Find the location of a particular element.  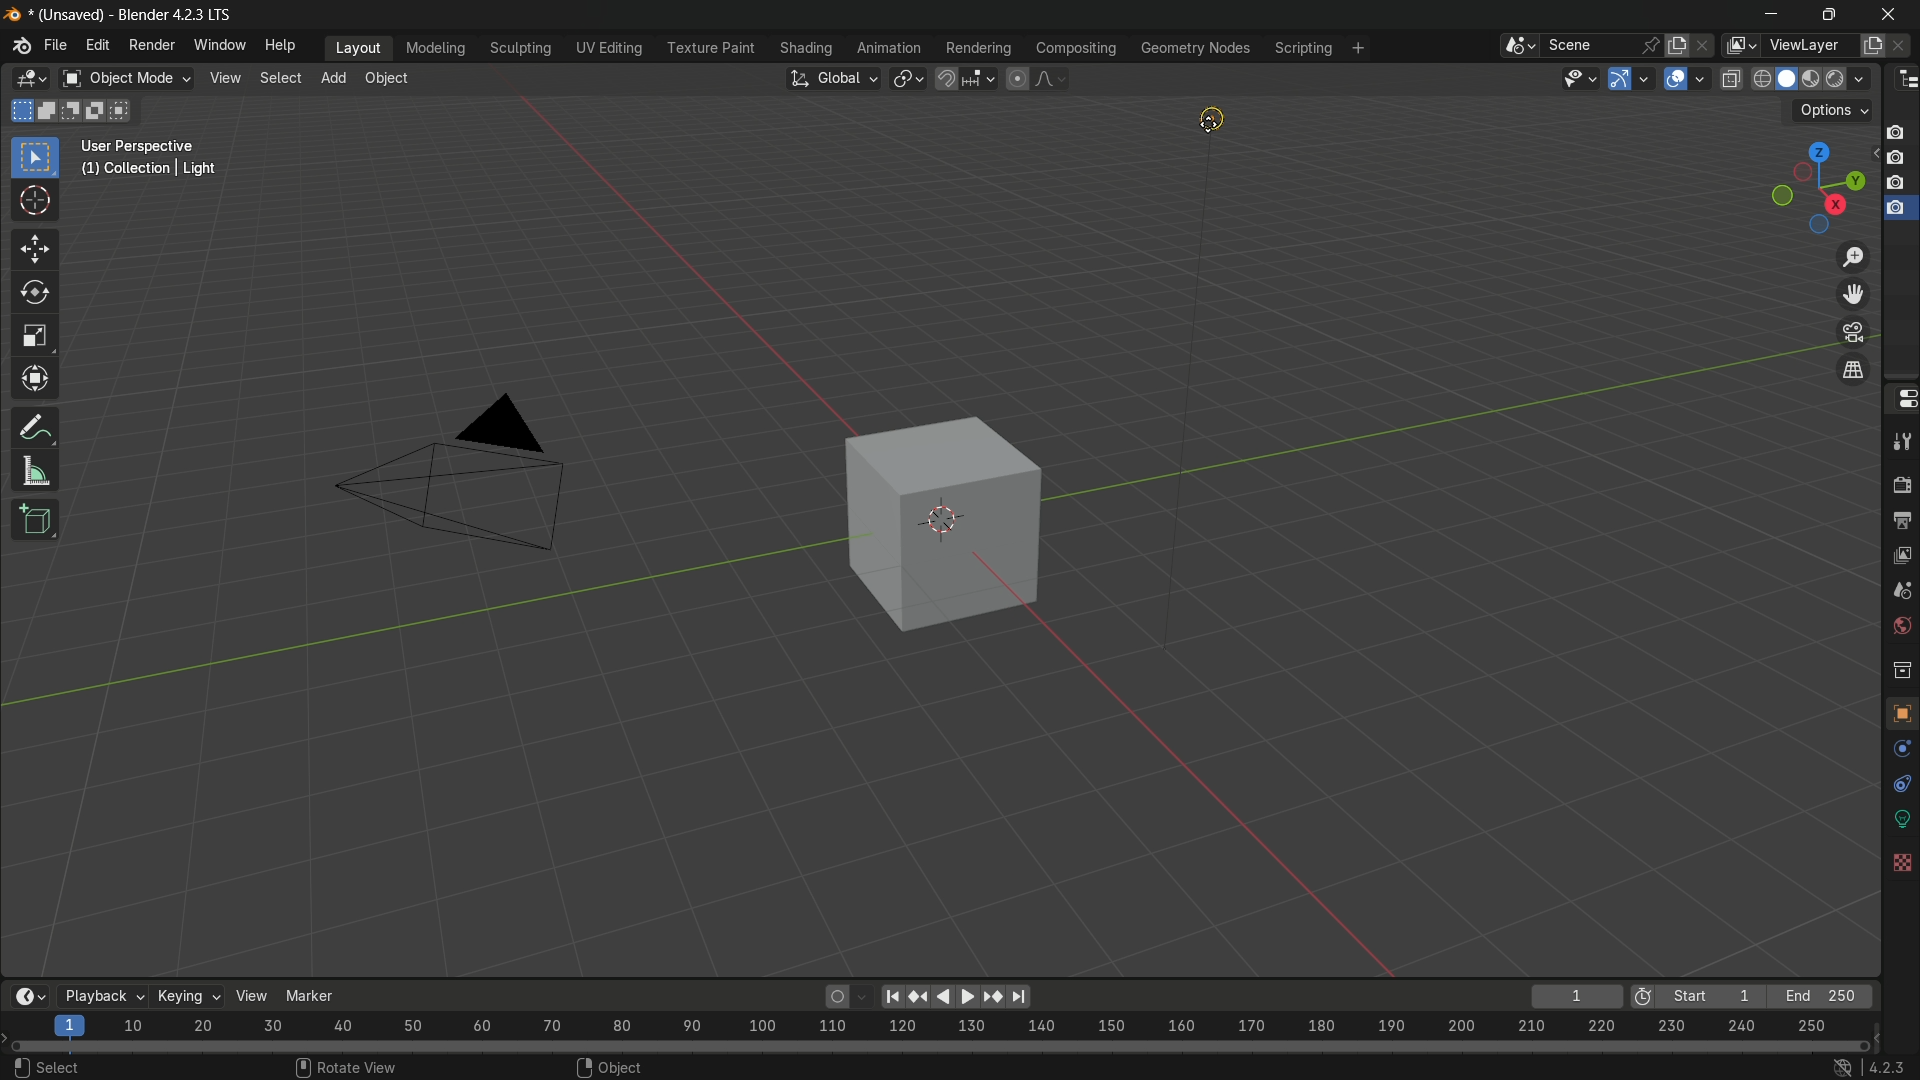

add view layer is located at coordinates (1873, 45).